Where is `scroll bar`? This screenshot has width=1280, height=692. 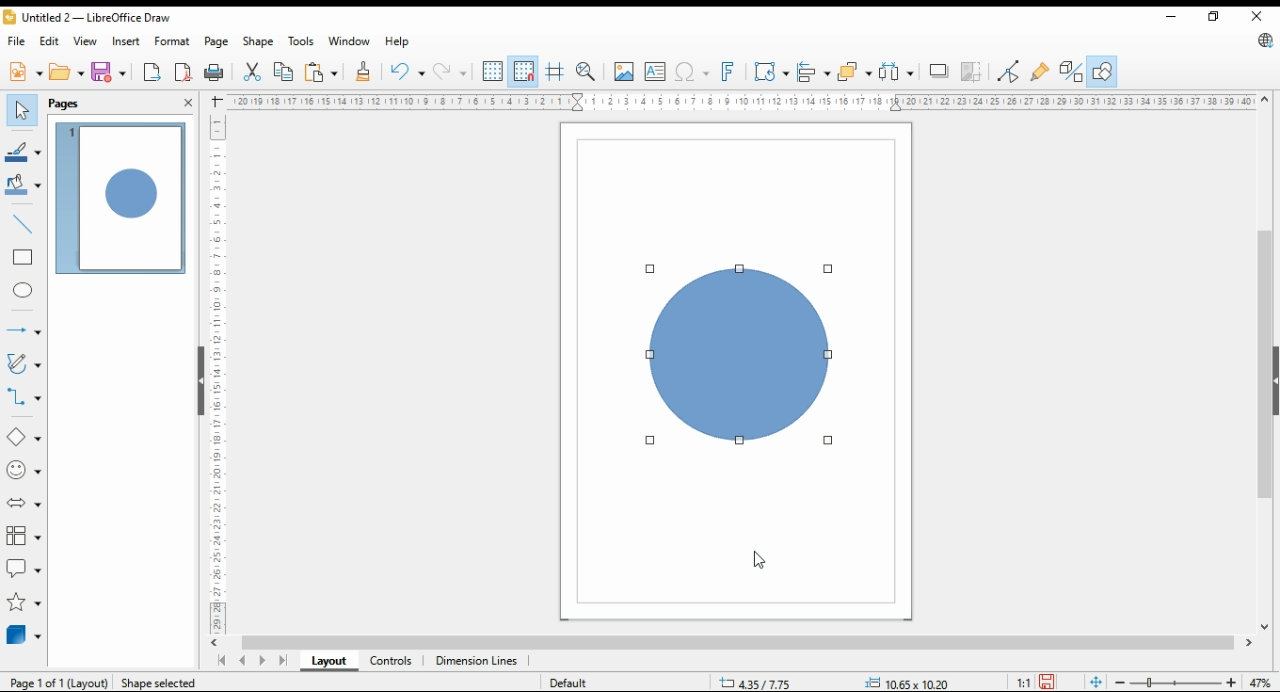 scroll bar is located at coordinates (727, 643).